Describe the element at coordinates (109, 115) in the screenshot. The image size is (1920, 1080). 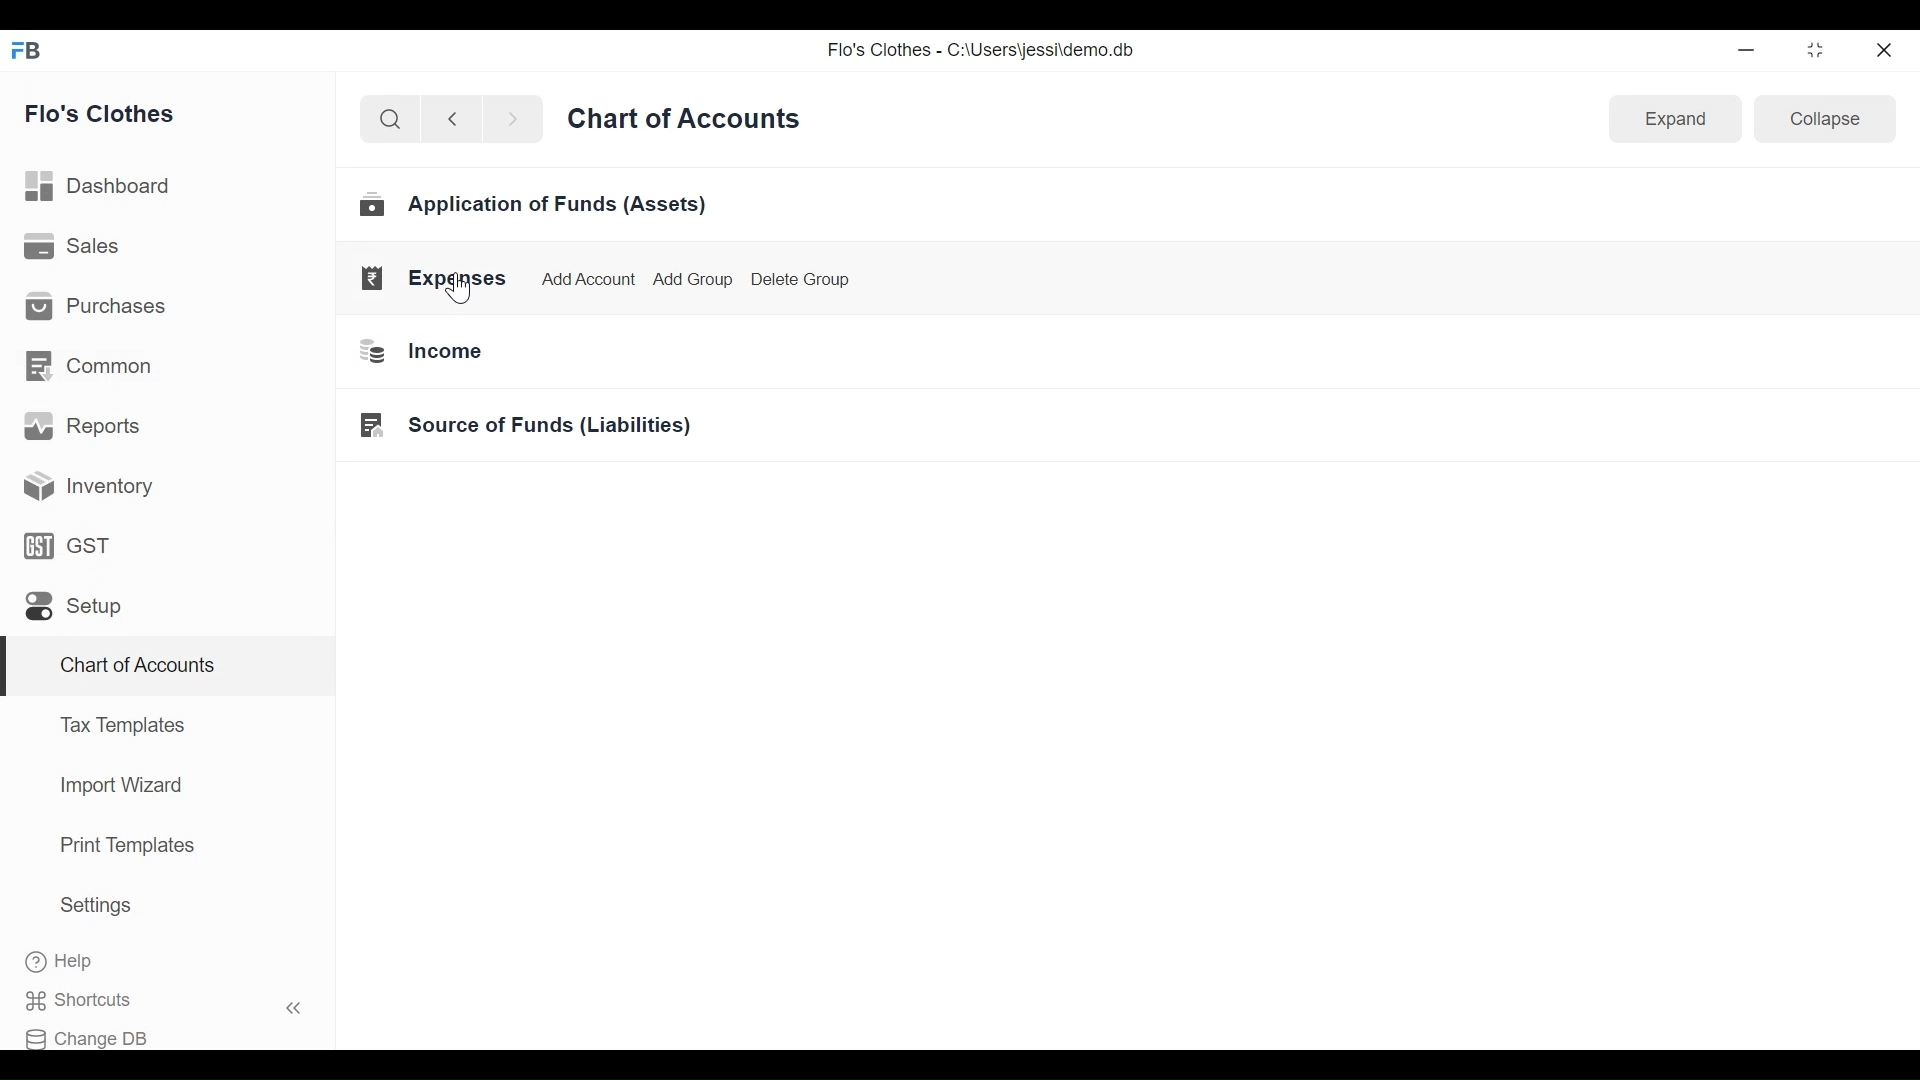
I see `Flo's Clothes` at that location.